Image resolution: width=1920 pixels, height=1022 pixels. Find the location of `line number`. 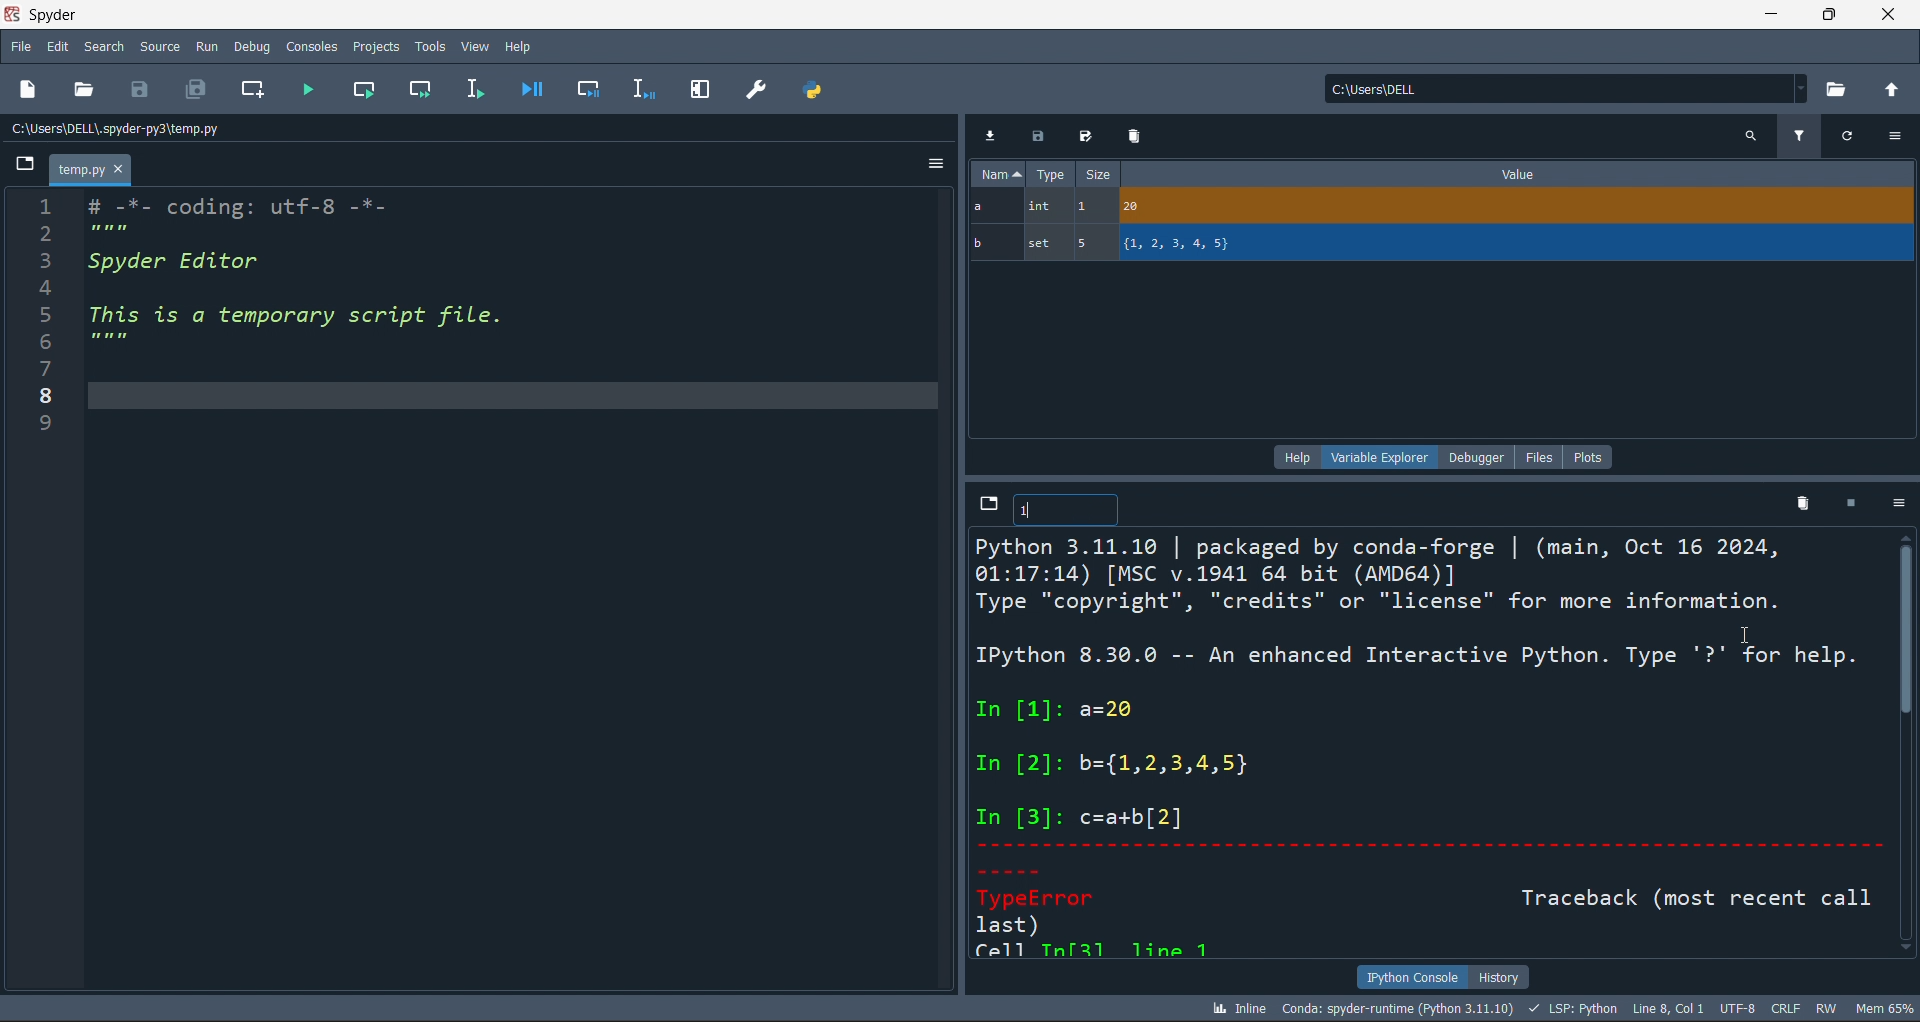

line number is located at coordinates (36, 596).